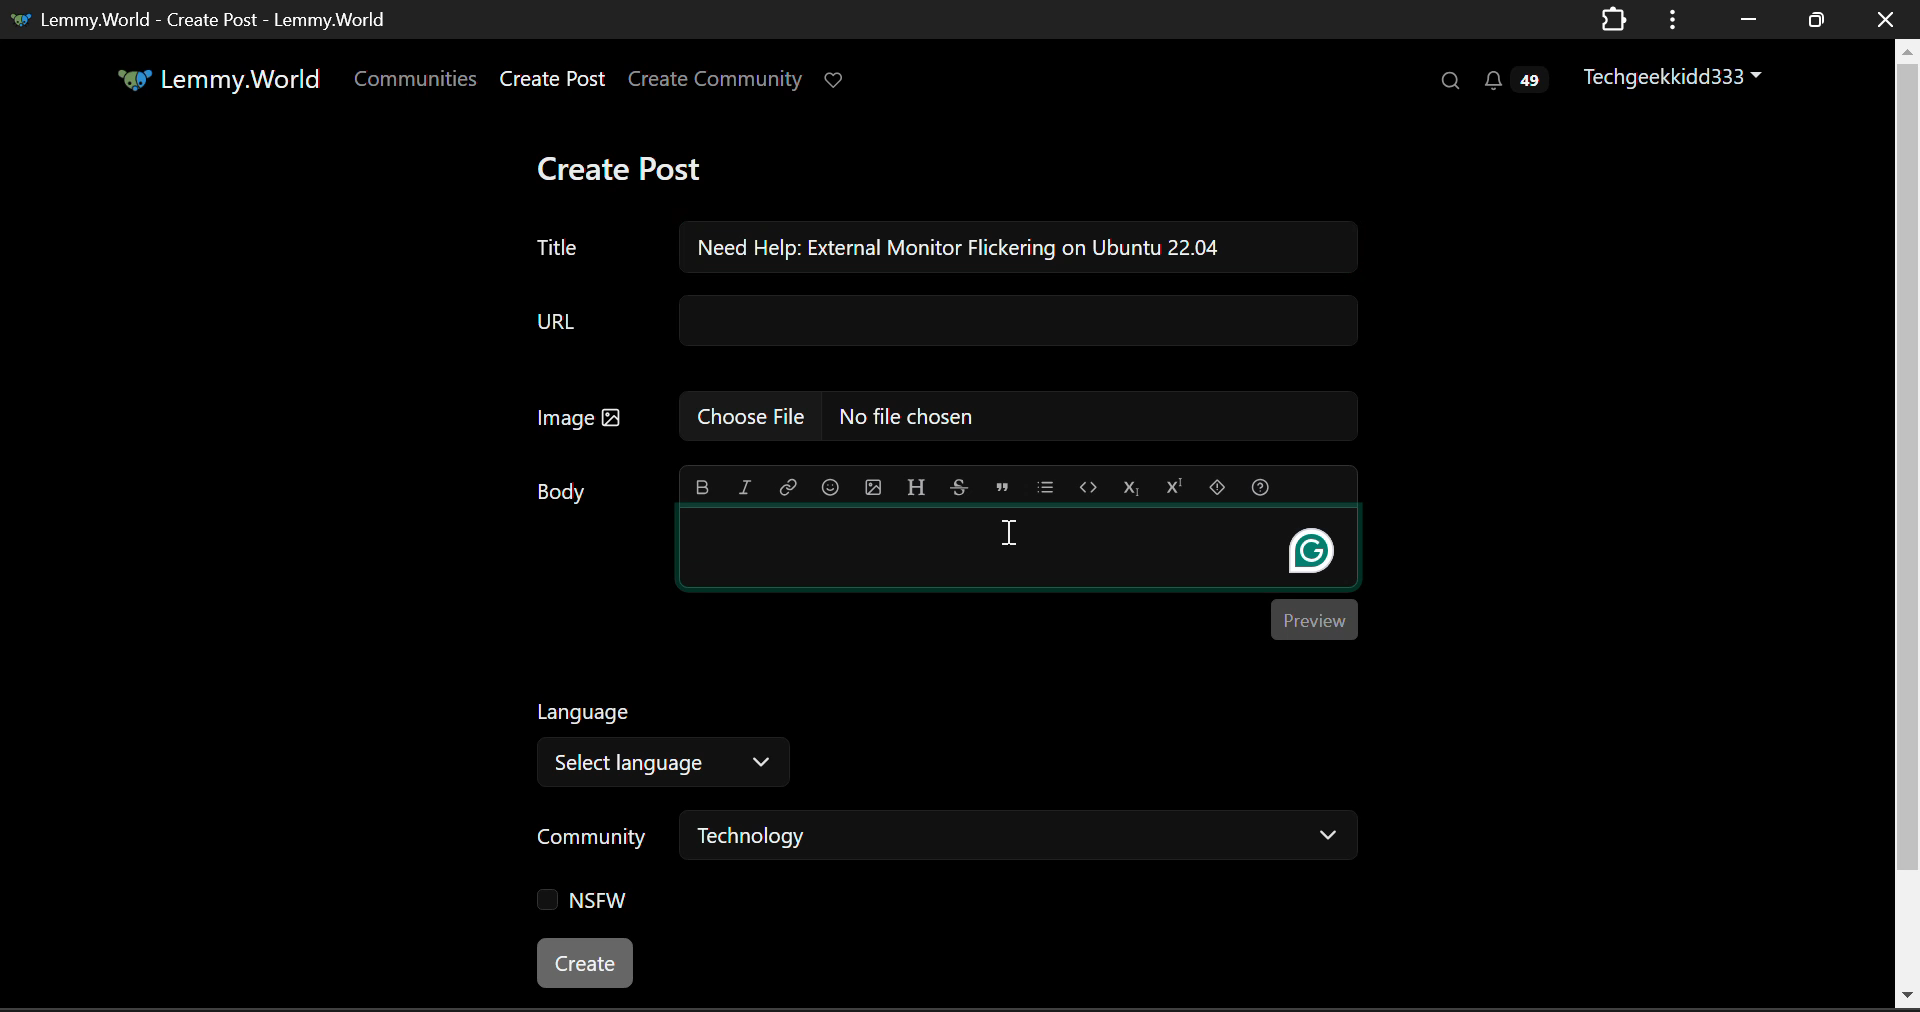 Image resolution: width=1920 pixels, height=1012 pixels. What do you see at coordinates (1045, 487) in the screenshot?
I see `List` at bounding box center [1045, 487].